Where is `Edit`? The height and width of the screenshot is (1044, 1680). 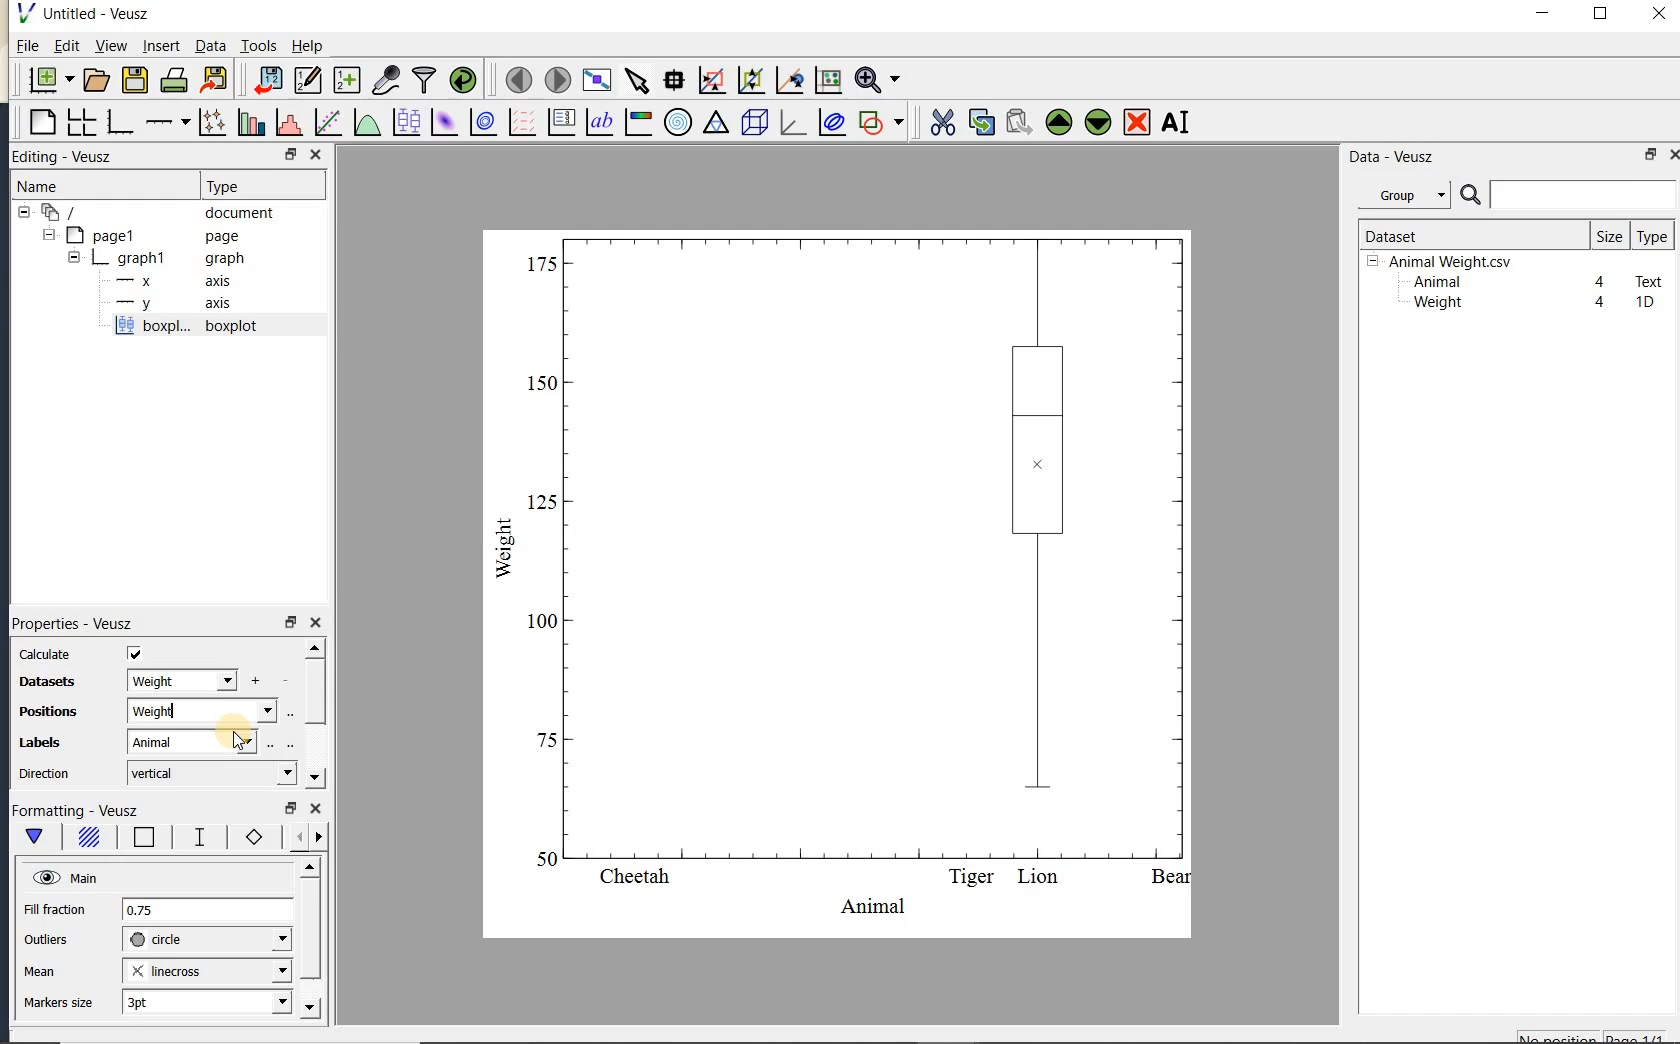 Edit is located at coordinates (63, 48).